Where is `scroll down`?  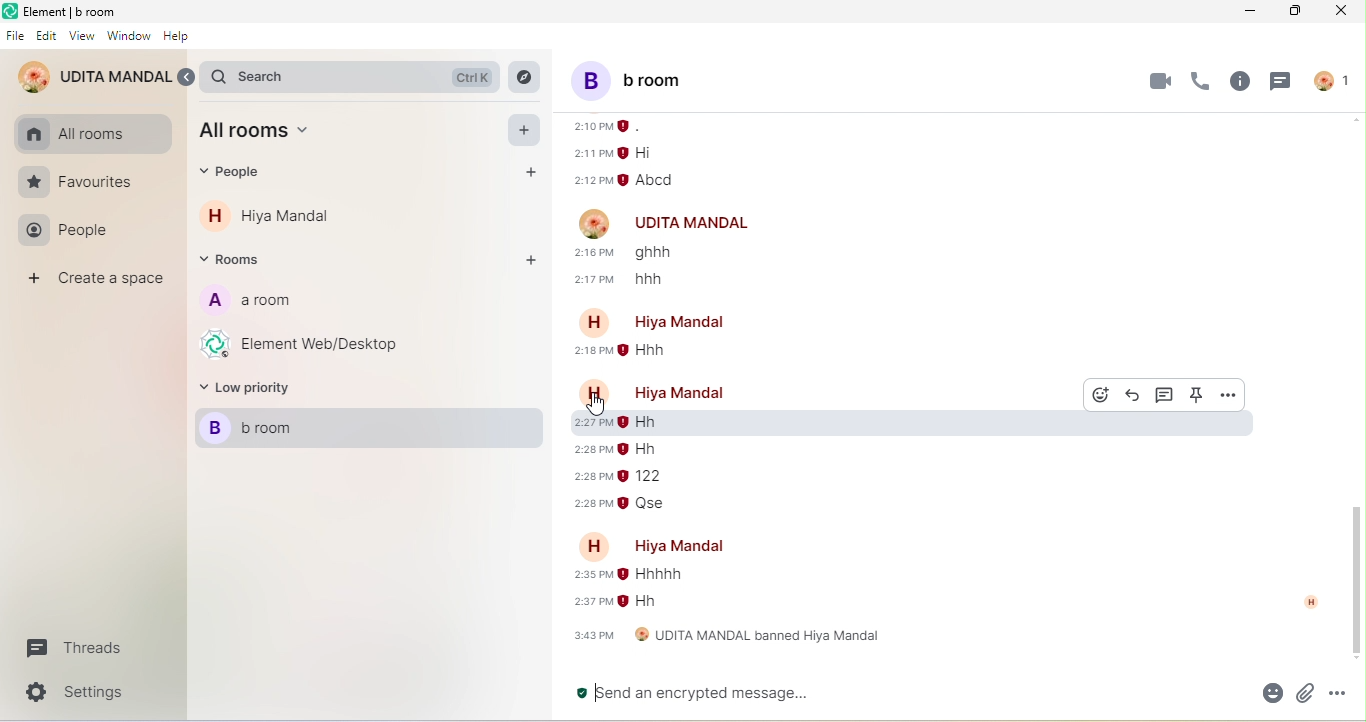
scroll down is located at coordinates (1356, 661).